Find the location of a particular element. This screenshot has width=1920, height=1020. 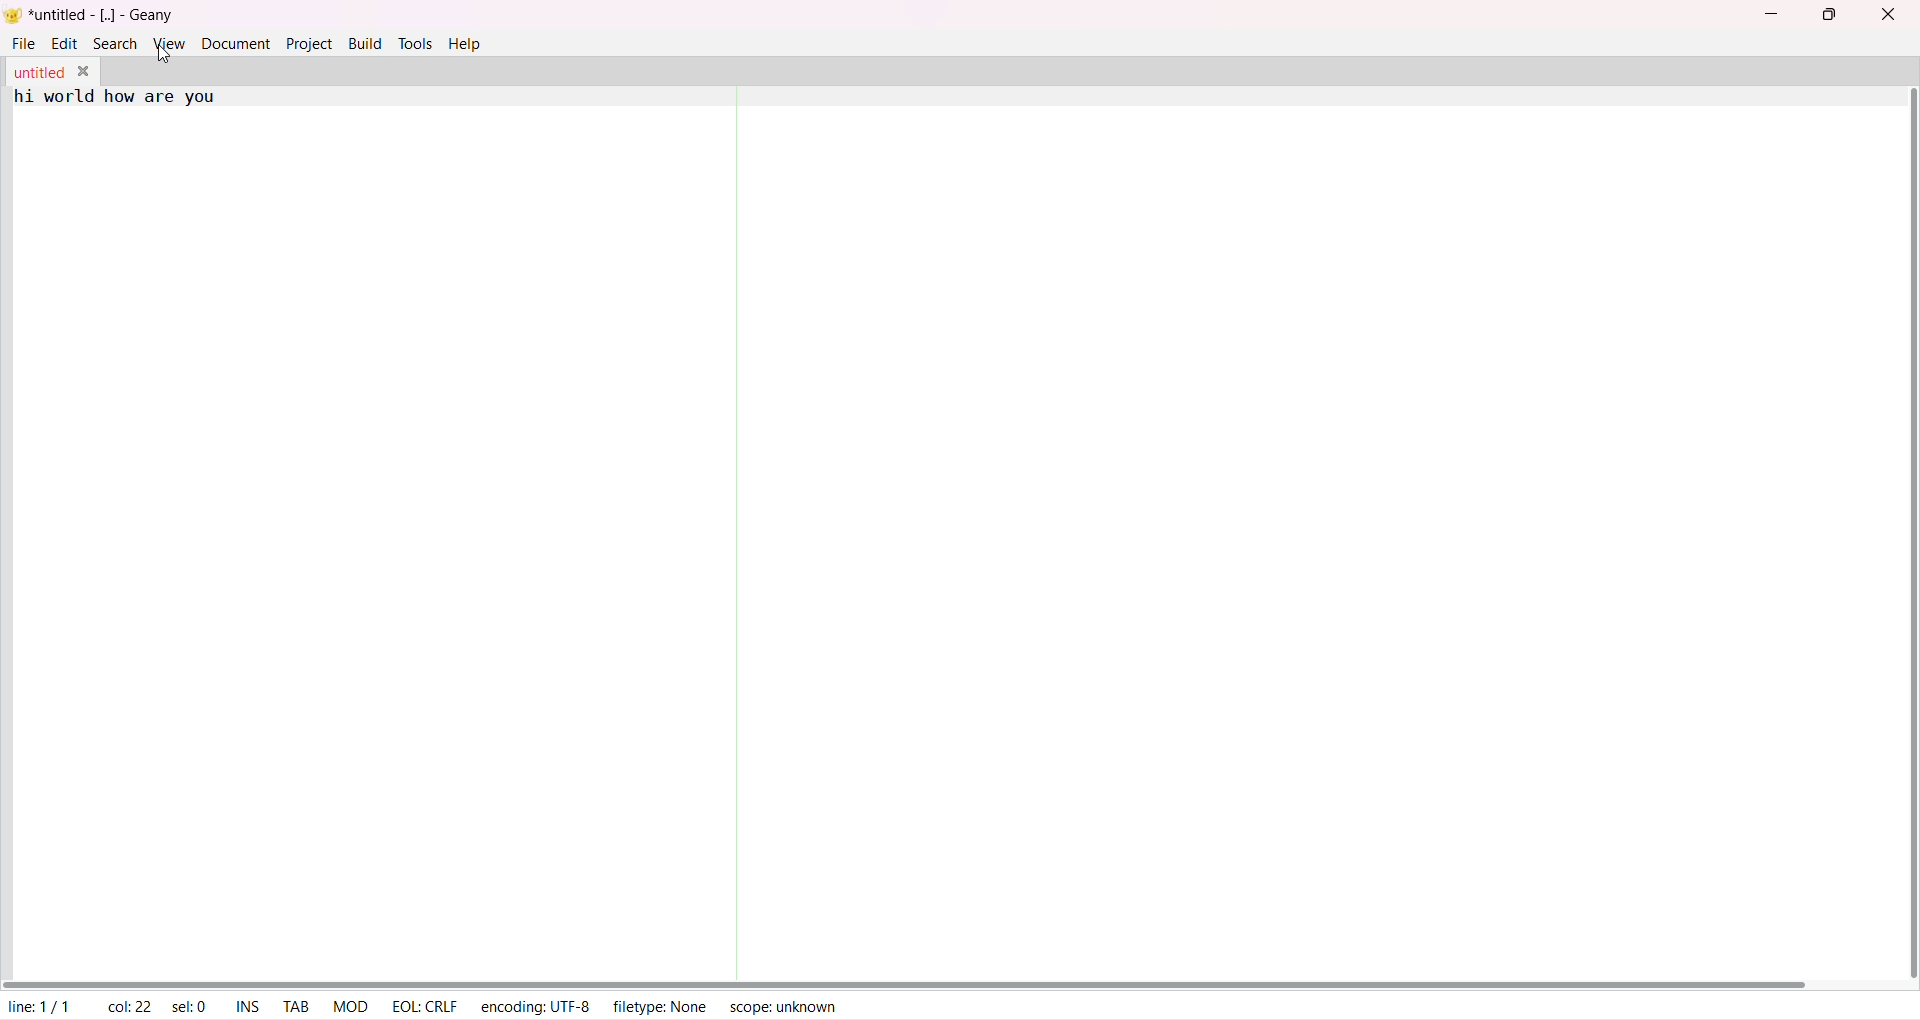

logo is located at coordinates (15, 15).